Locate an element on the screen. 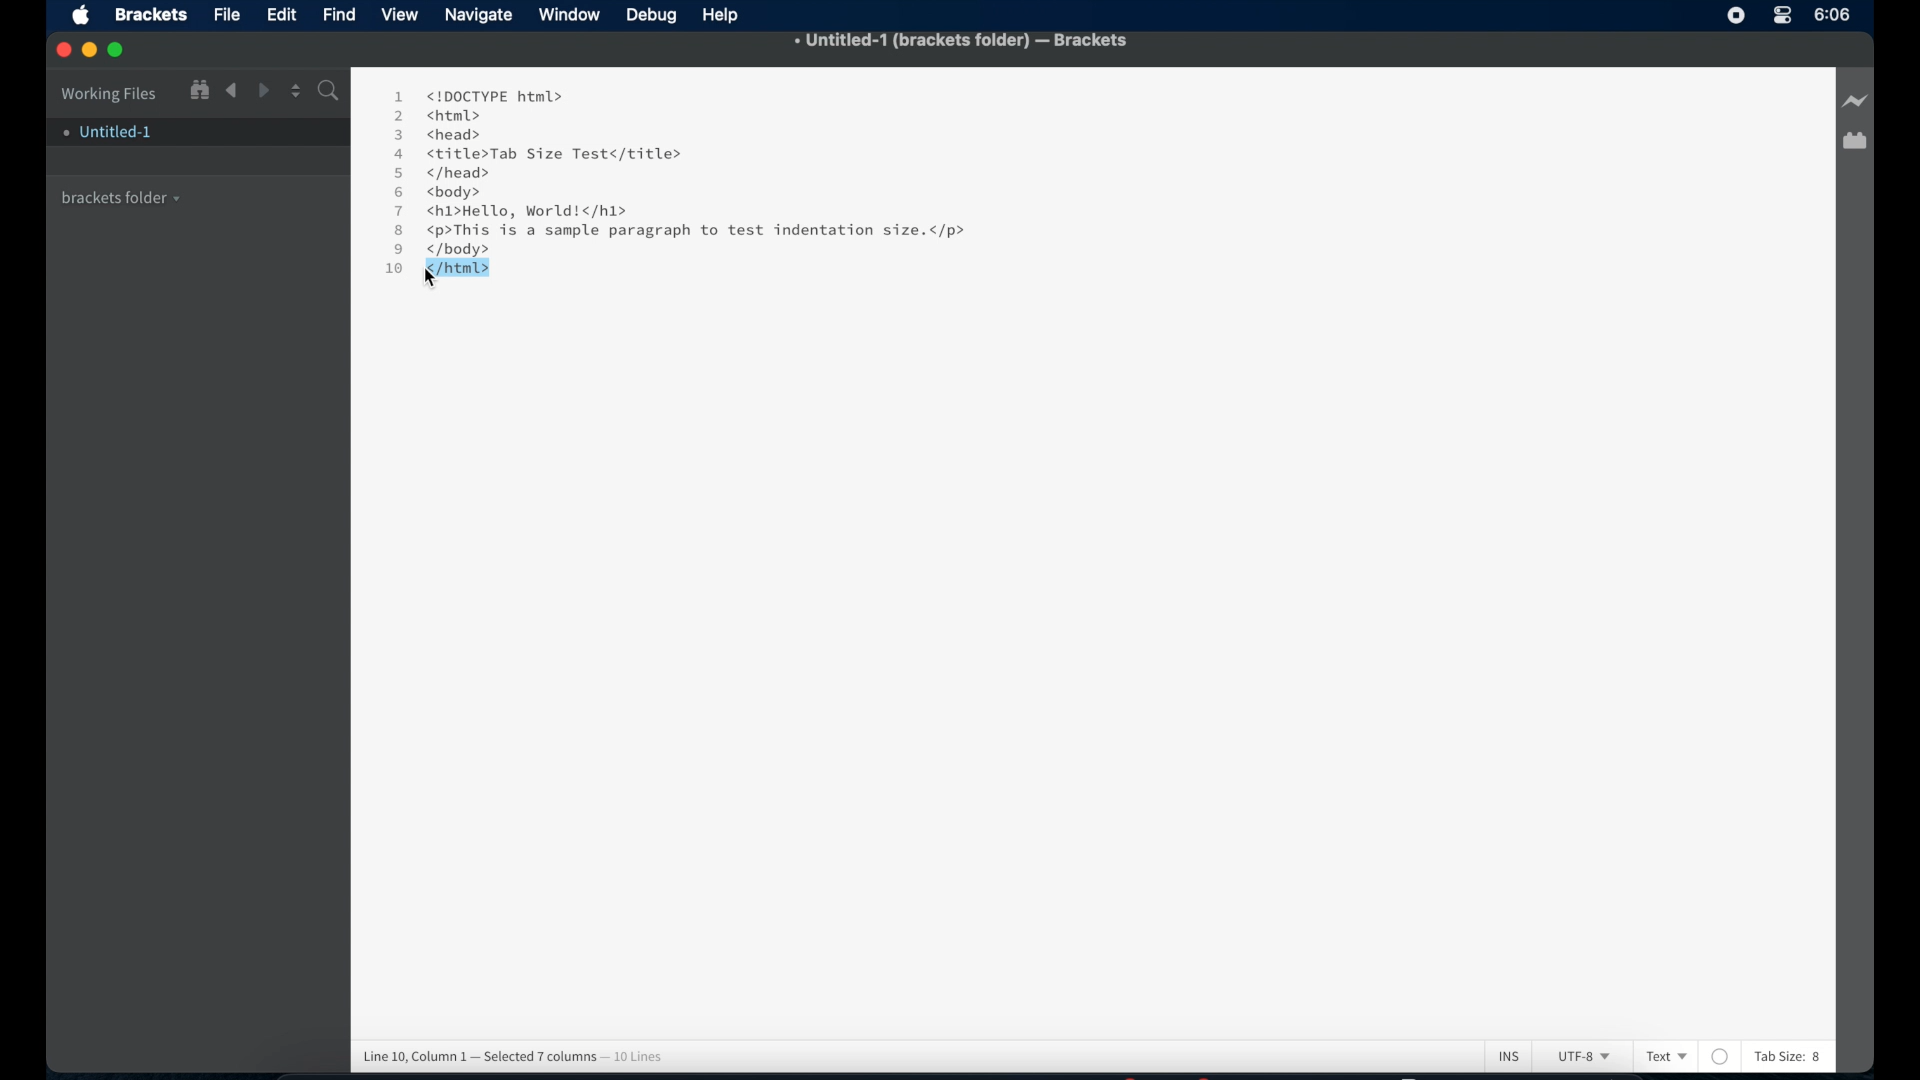 Image resolution: width=1920 pixels, height=1080 pixels. INS is located at coordinates (1509, 1055).